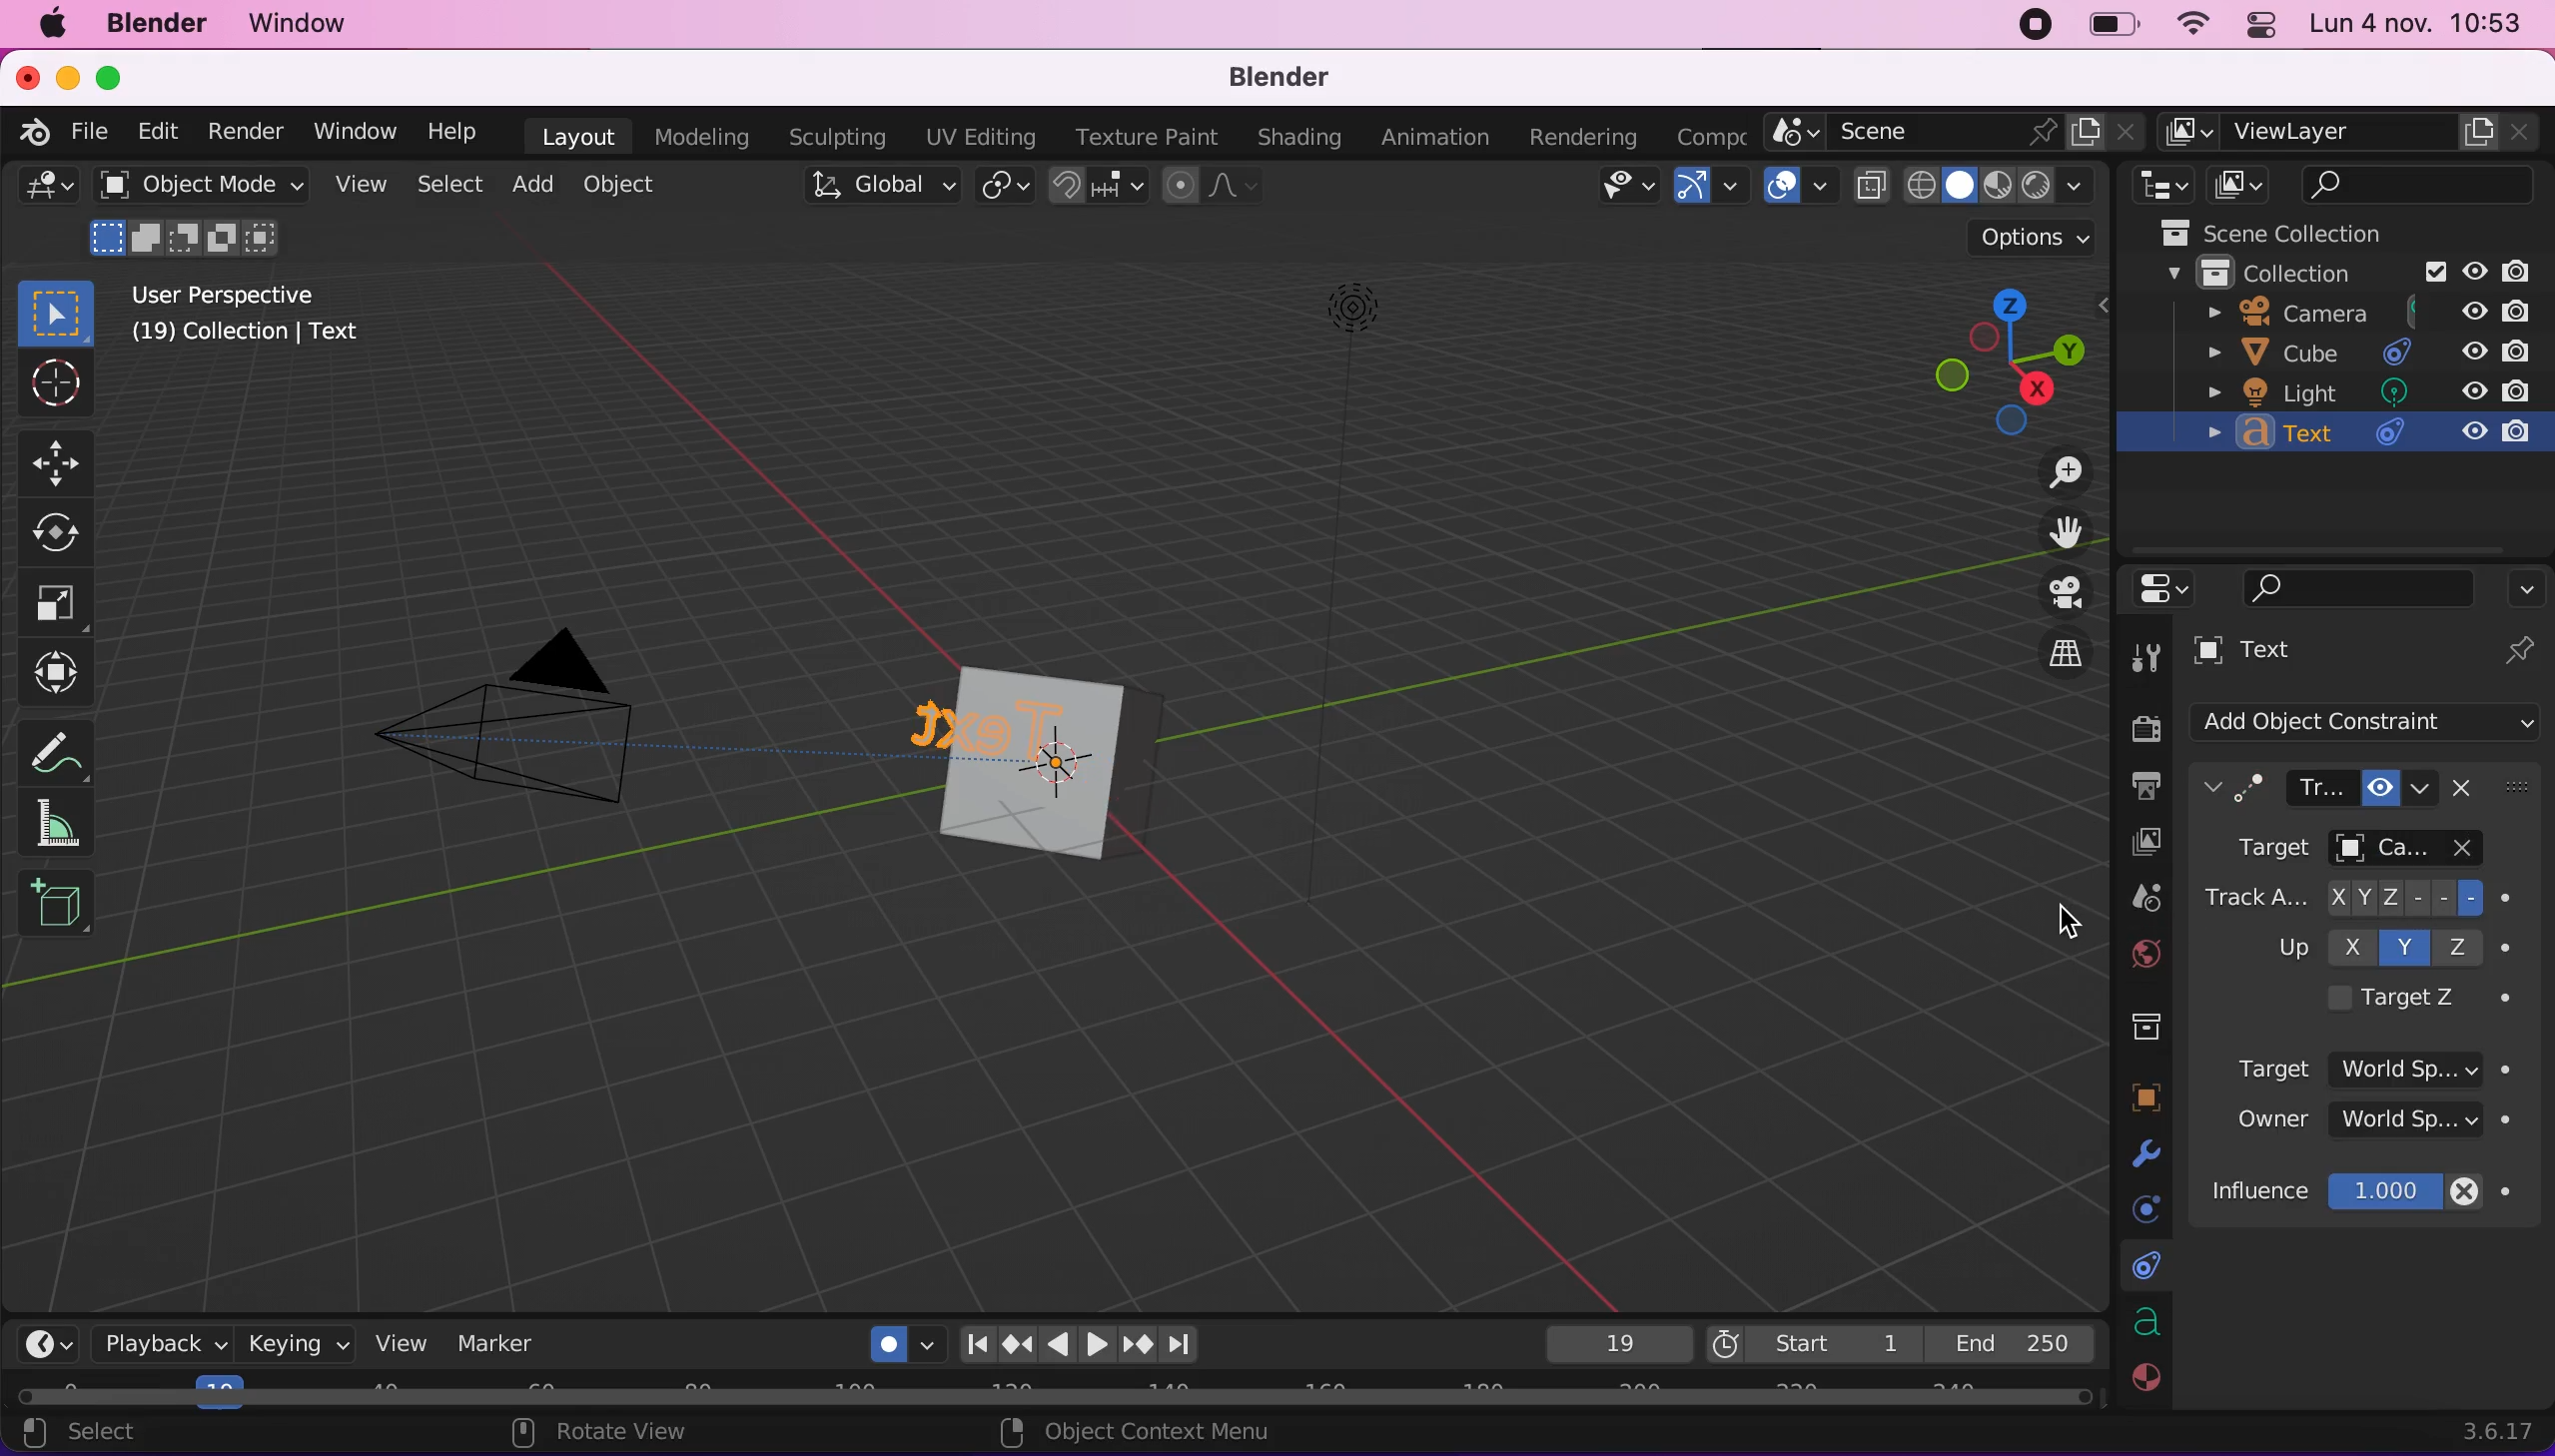 Image resolution: width=2555 pixels, height=1456 pixels. I want to click on final frame, so click(2012, 1342).